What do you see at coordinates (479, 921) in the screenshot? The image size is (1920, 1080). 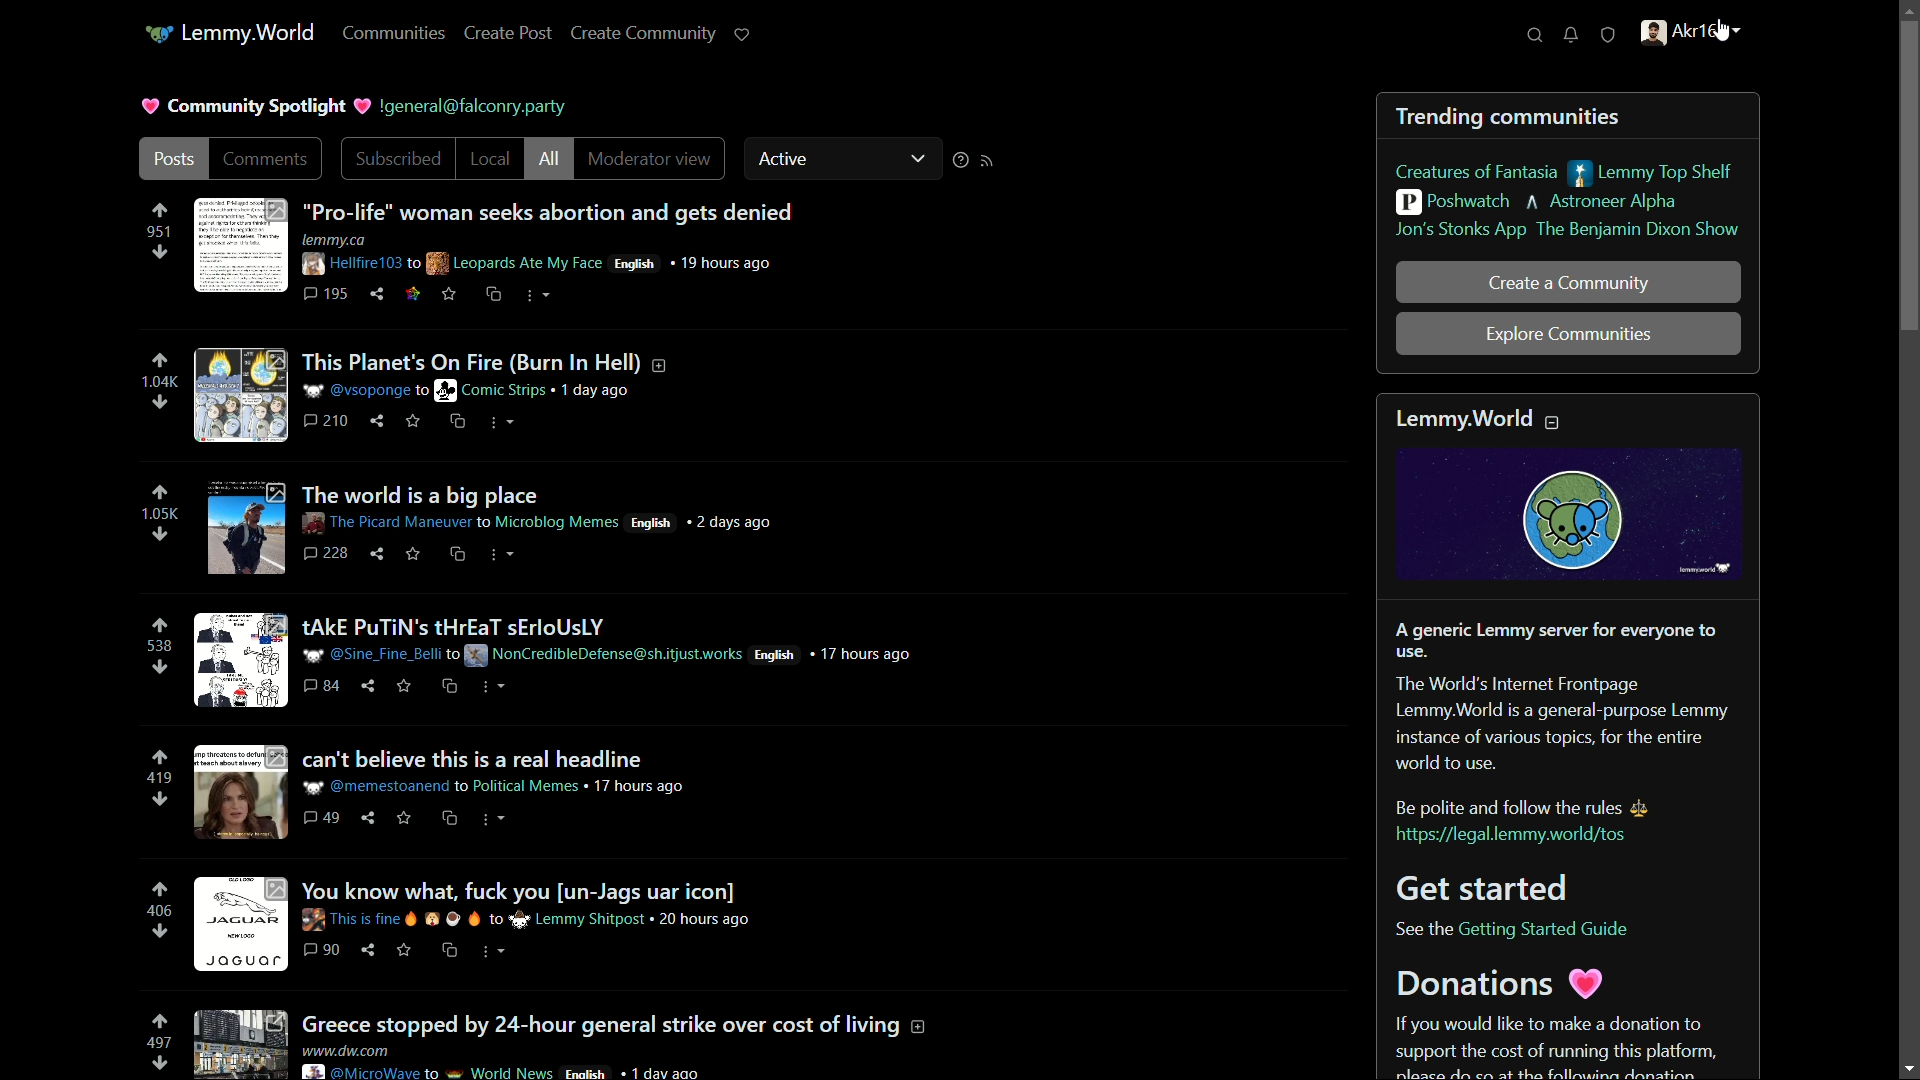 I see `post-6` at bounding box center [479, 921].